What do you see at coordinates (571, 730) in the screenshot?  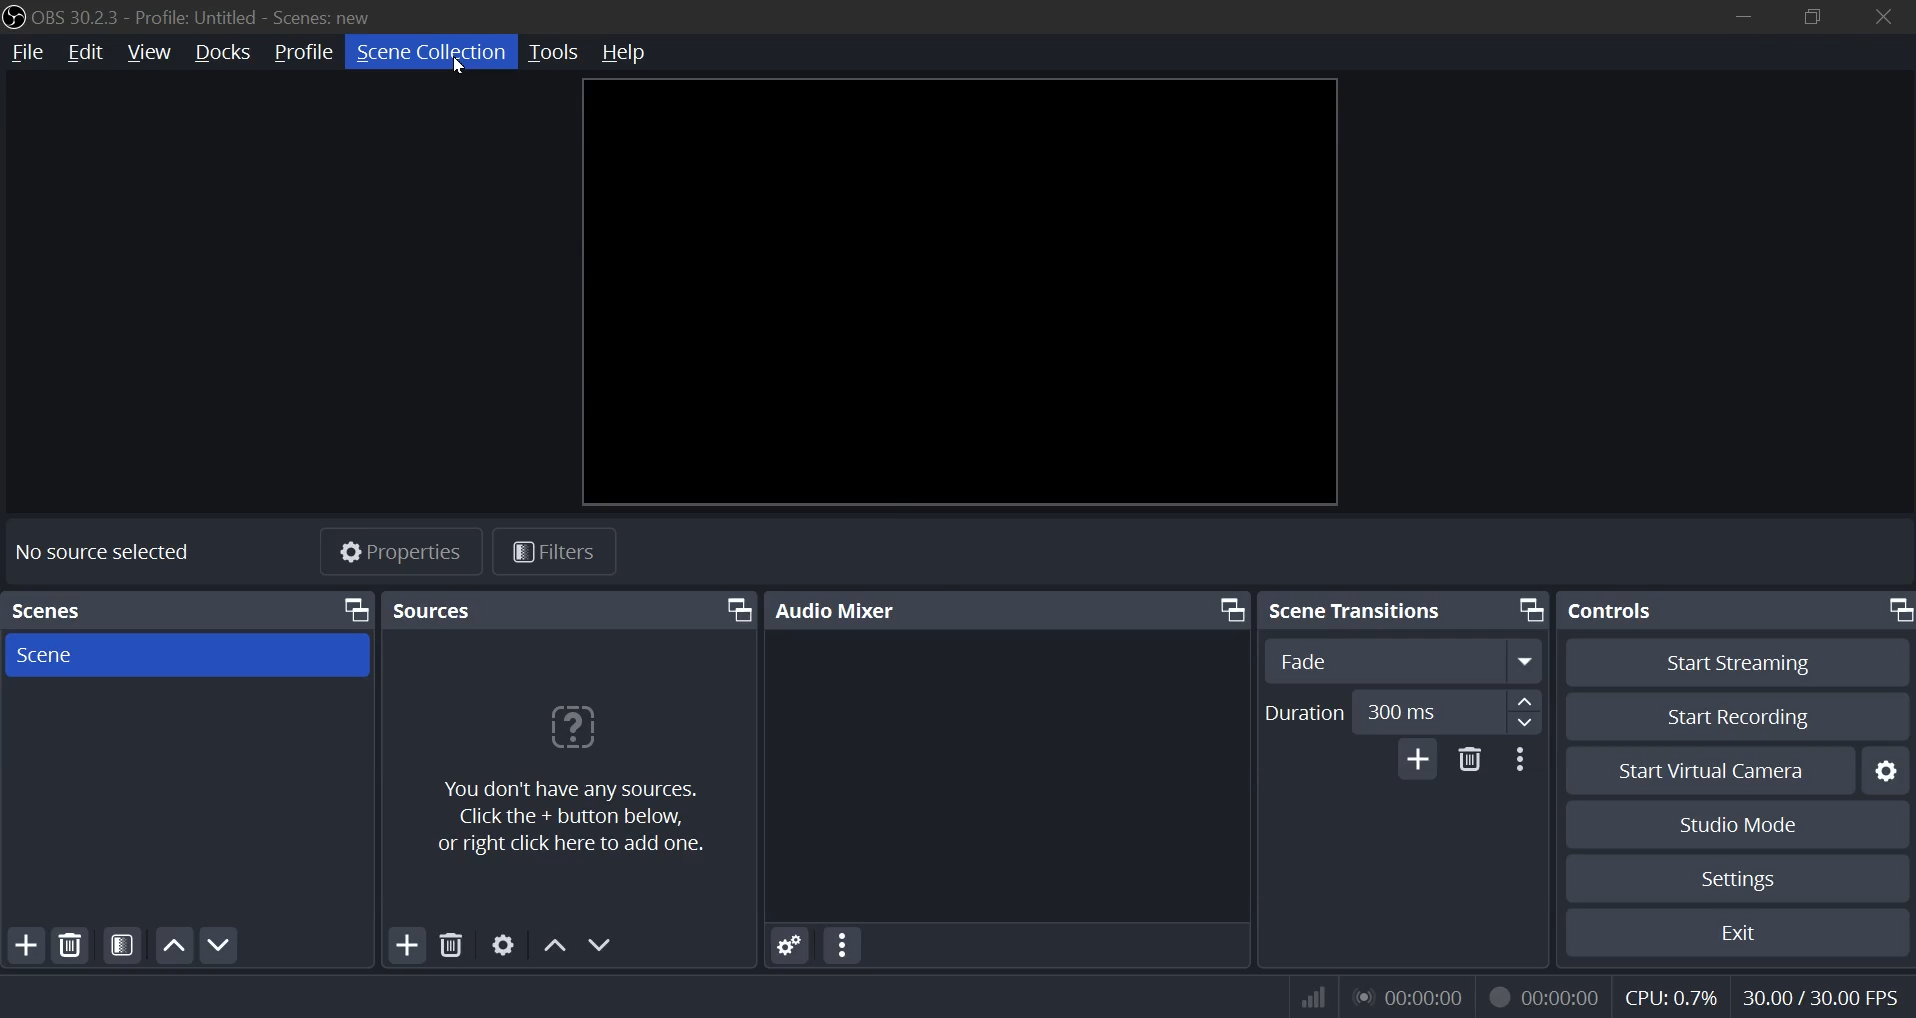 I see `question mark icon` at bounding box center [571, 730].